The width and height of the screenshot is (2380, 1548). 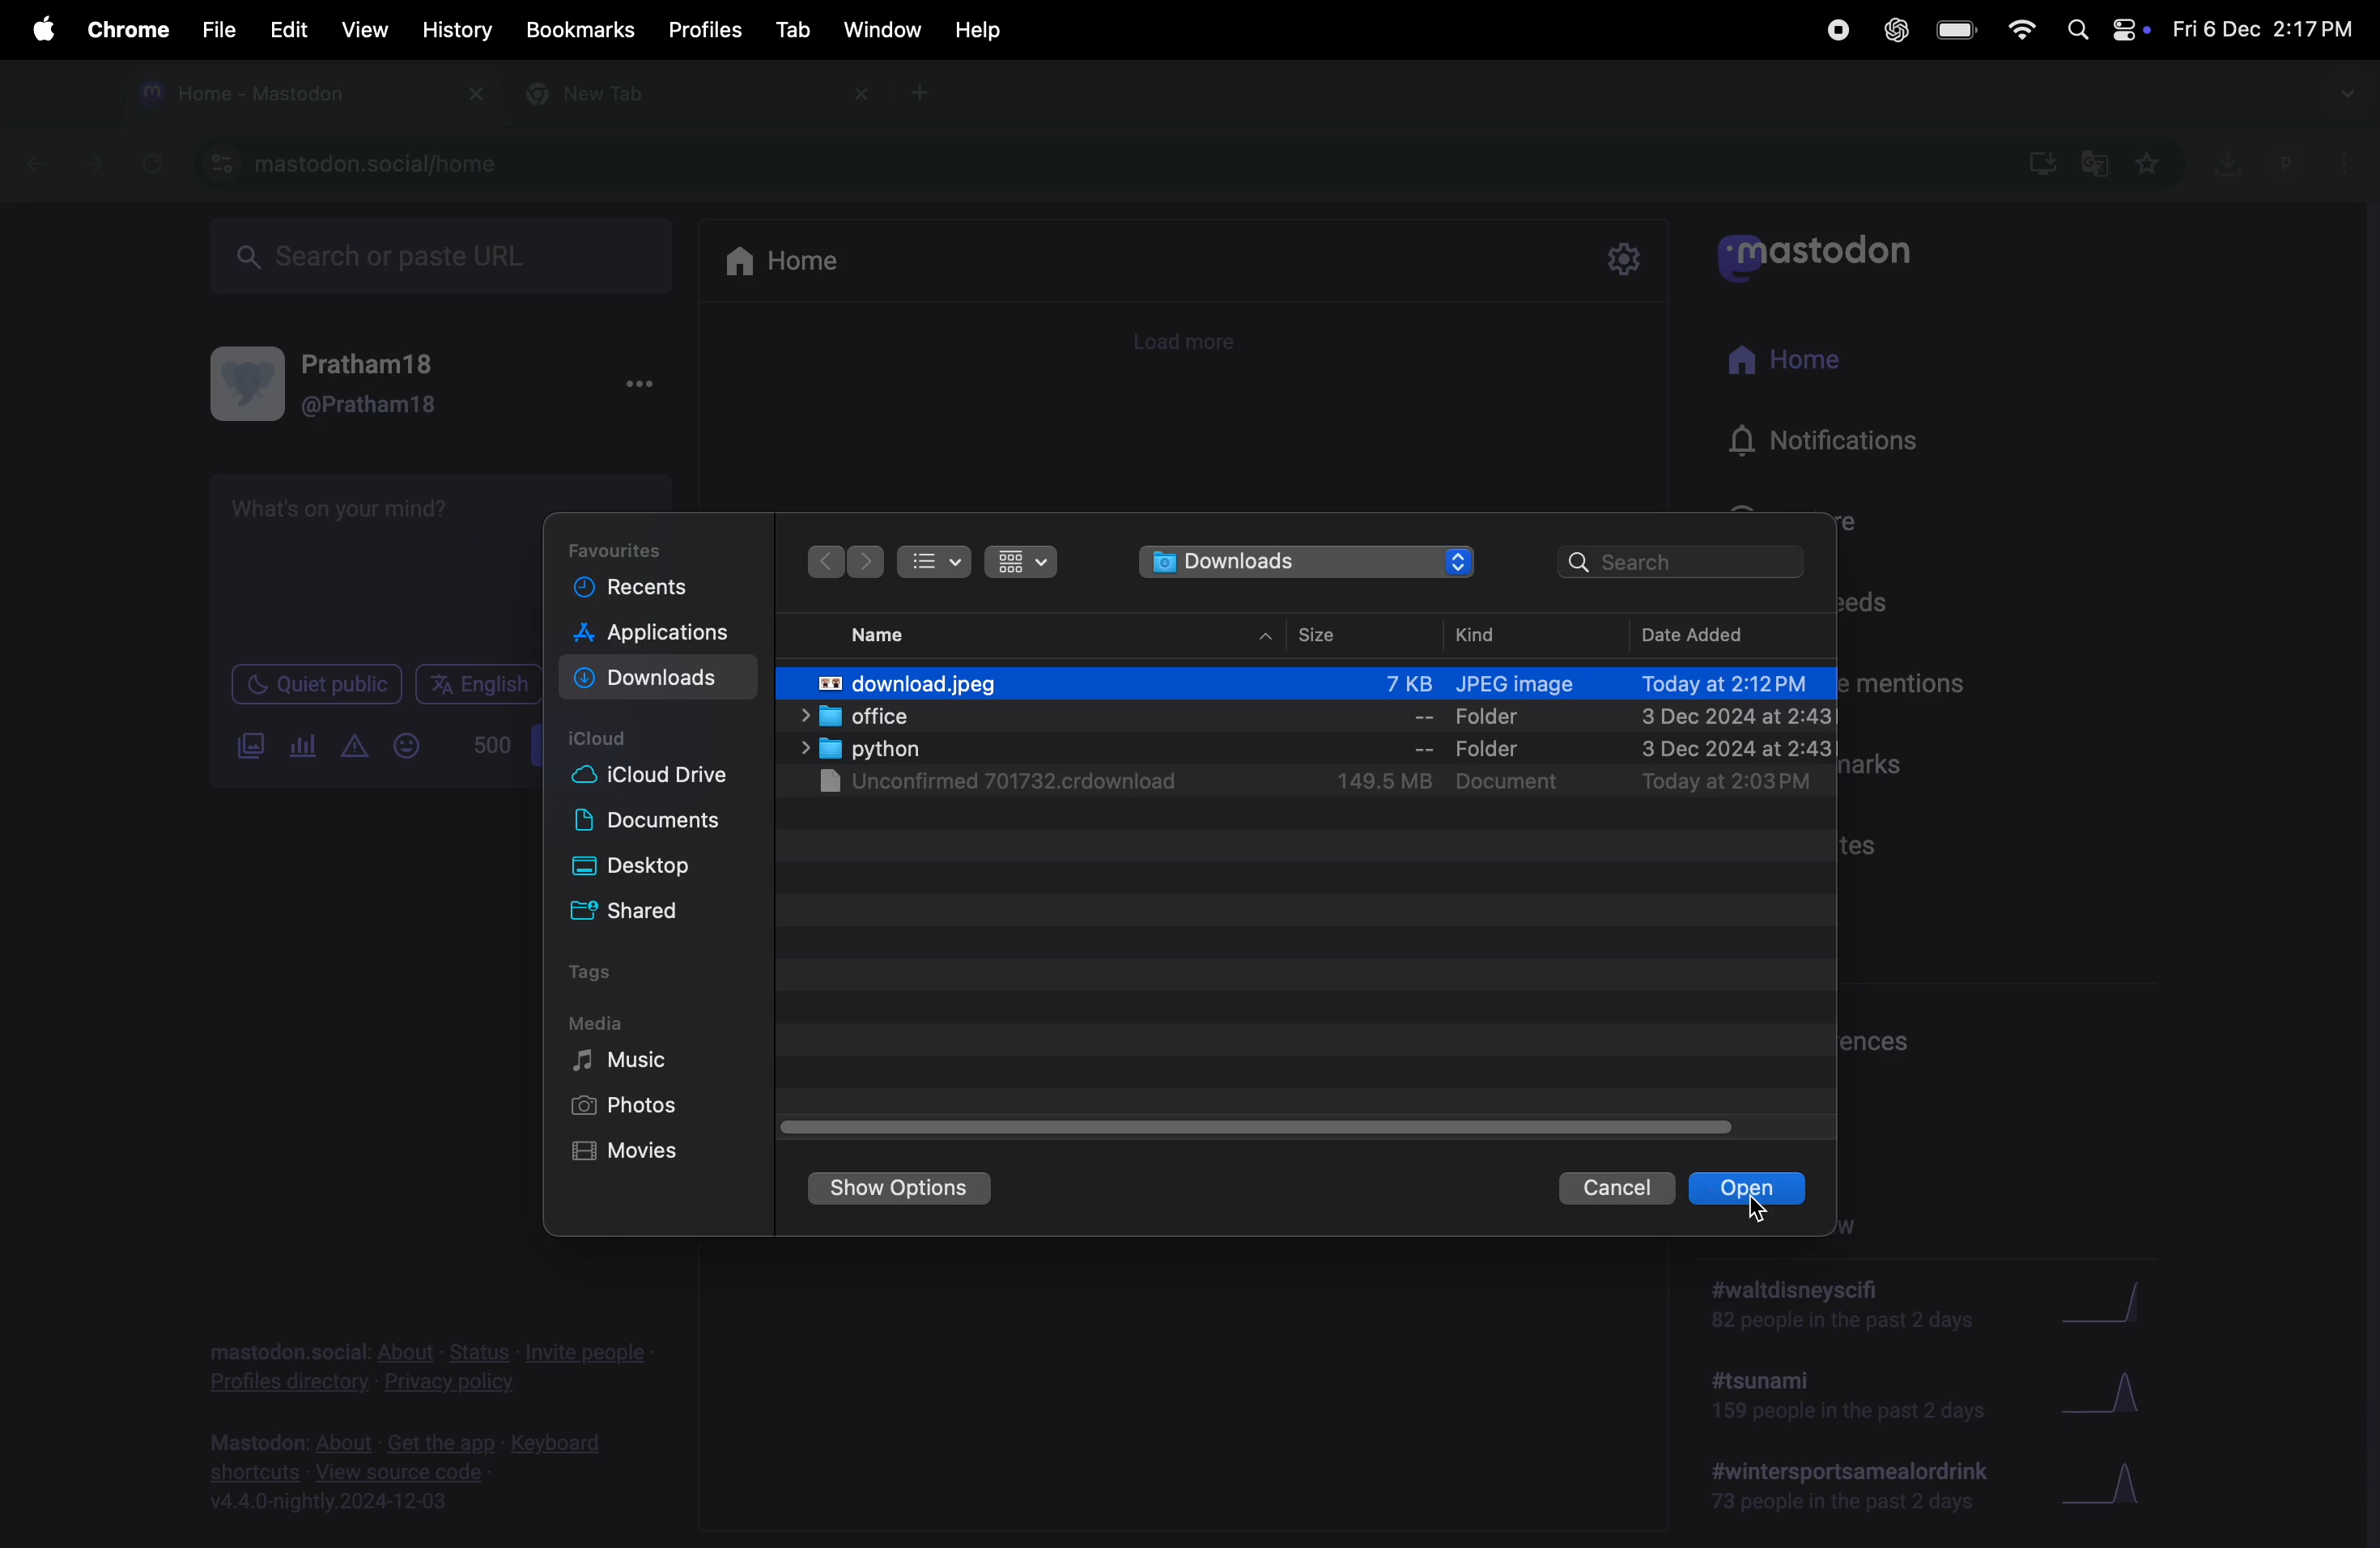 I want to click on wifi, so click(x=2019, y=28).